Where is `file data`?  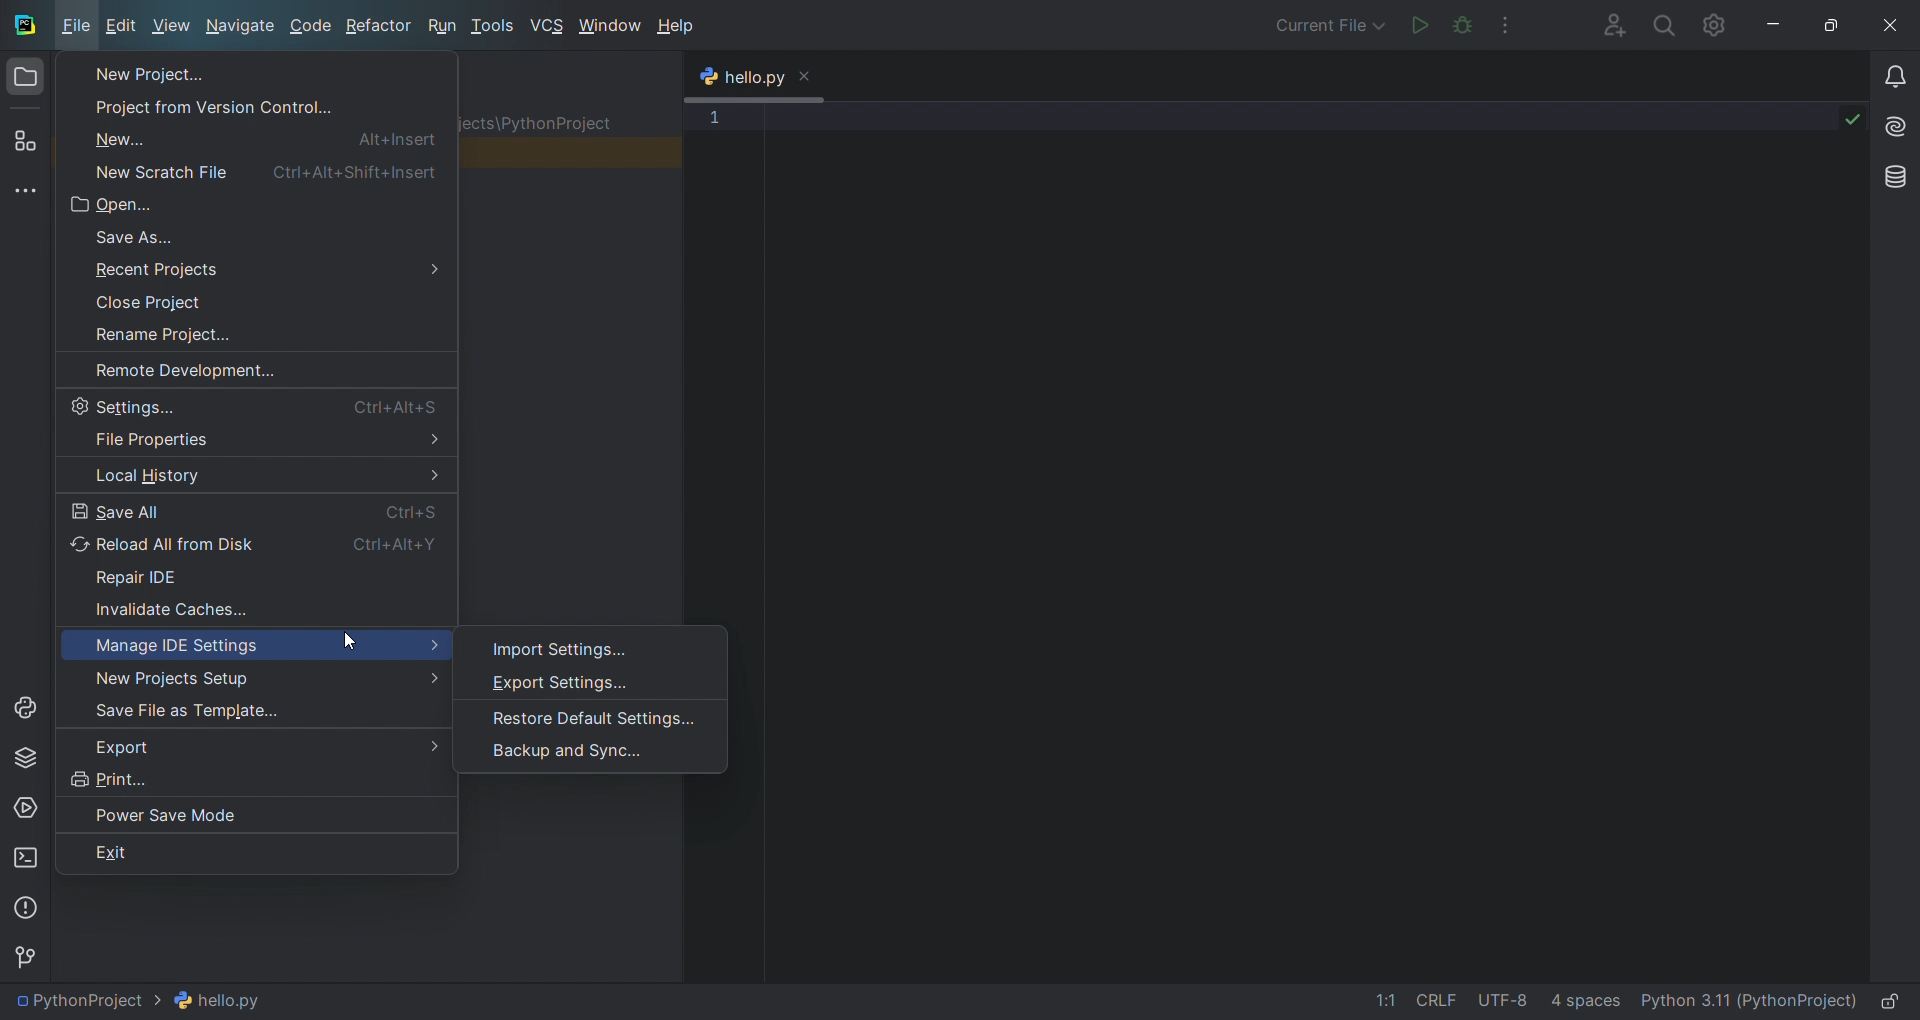
file data is located at coordinates (1484, 998).